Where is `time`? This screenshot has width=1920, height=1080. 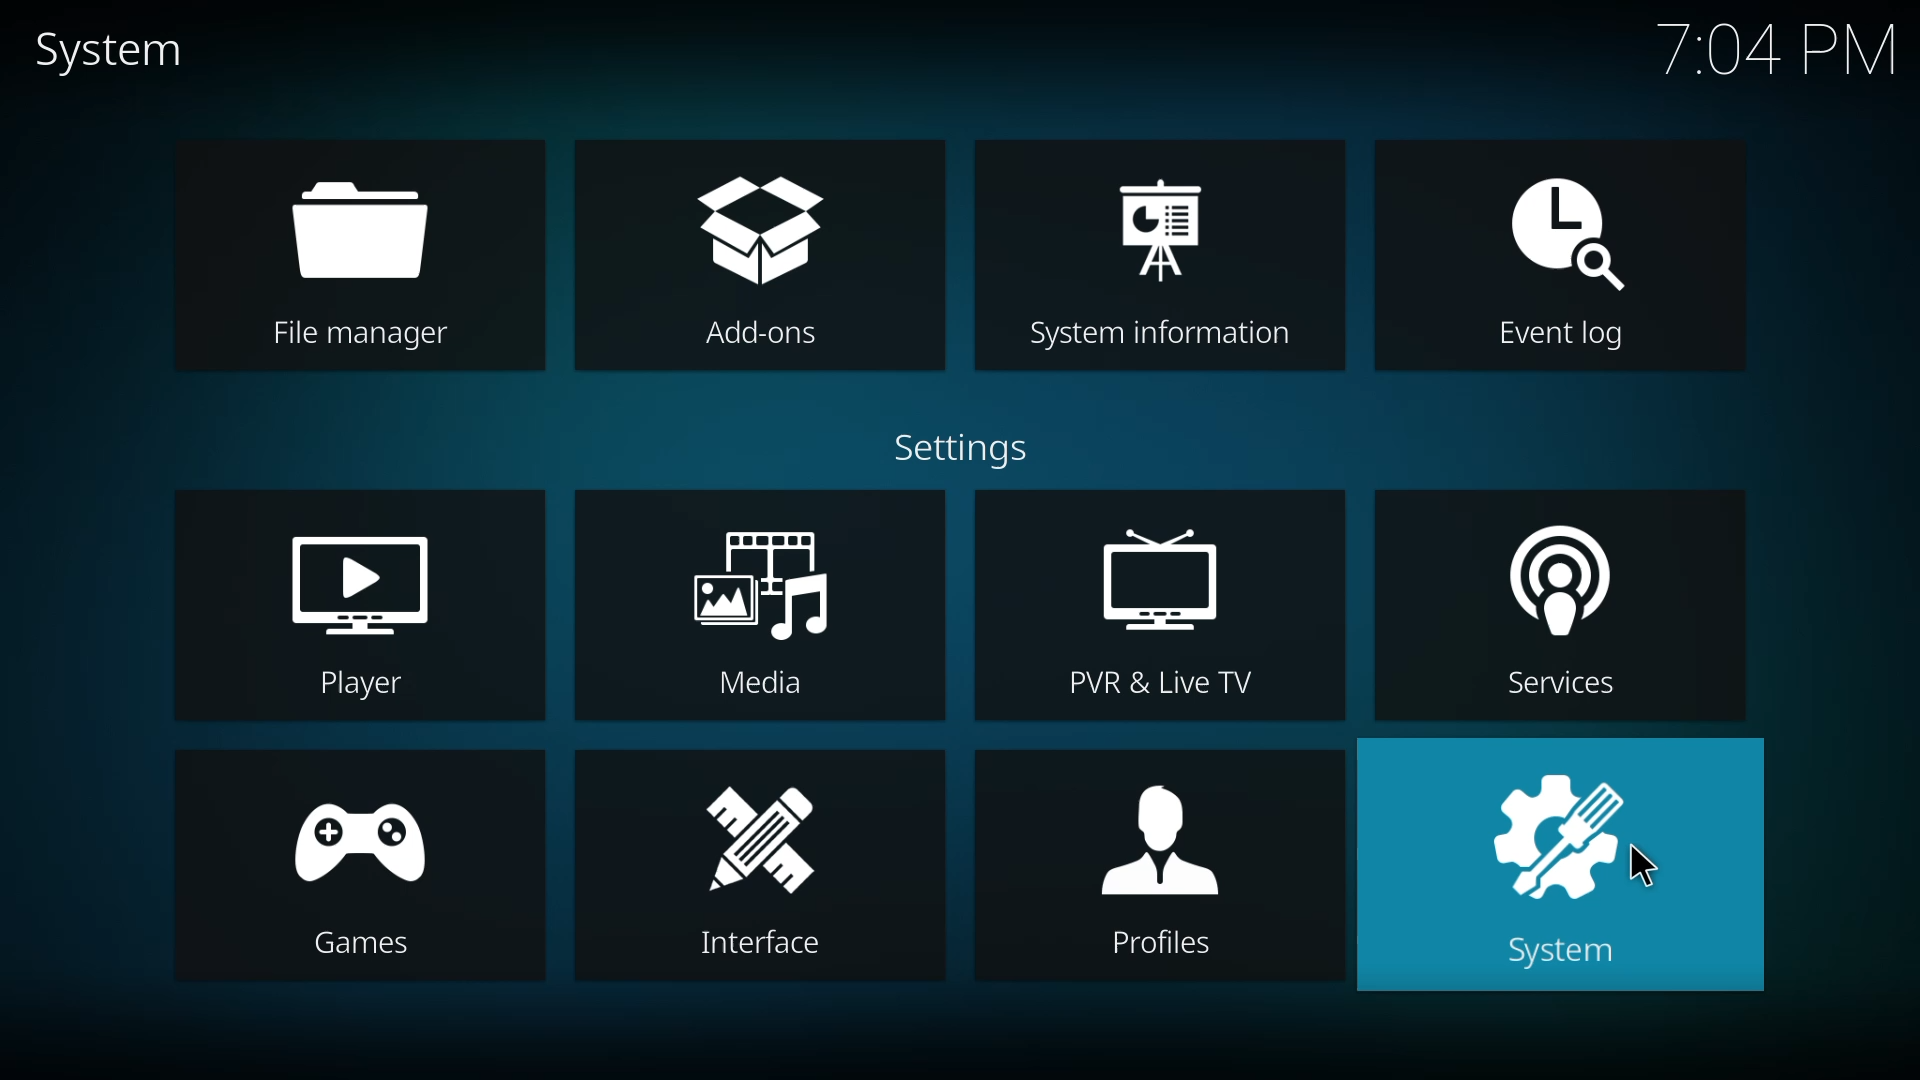
time is located at coordinates (1777, 50).